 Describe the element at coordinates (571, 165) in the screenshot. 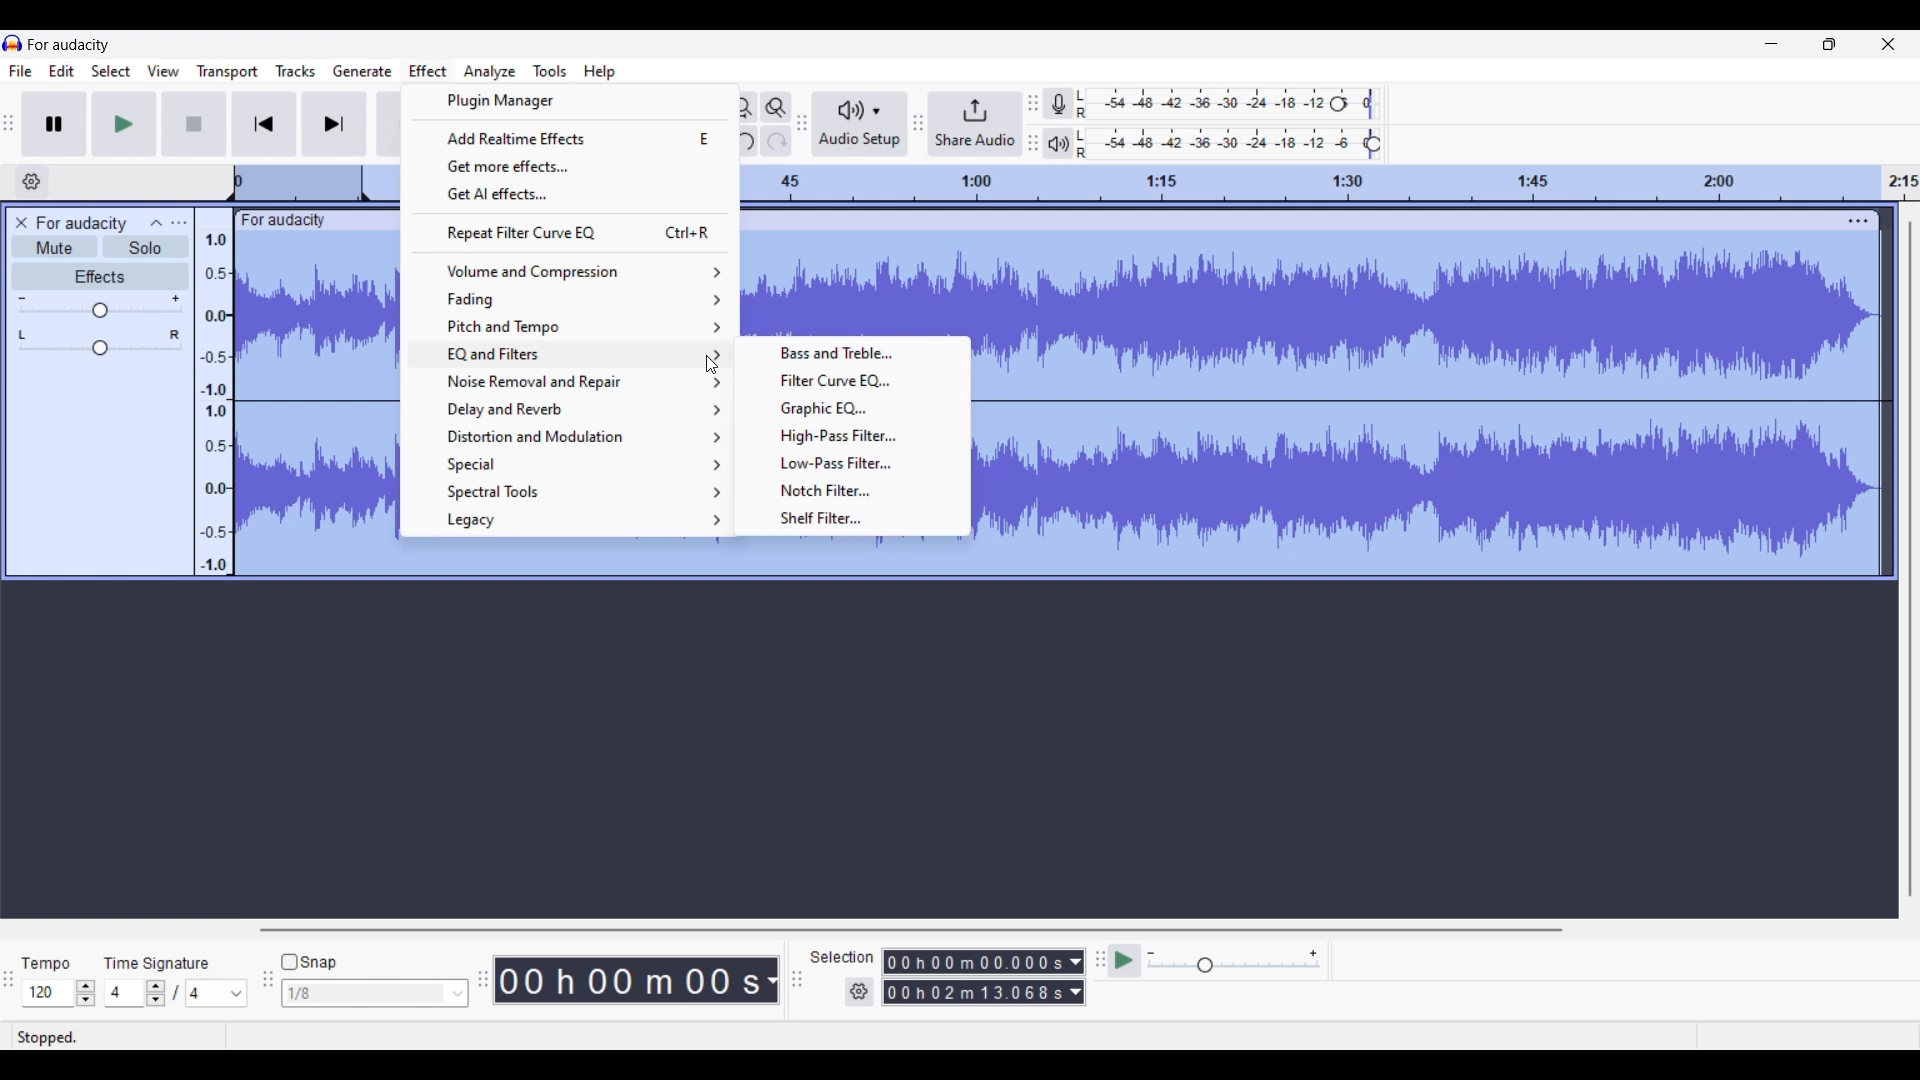

I see `Get more effects` at that location.